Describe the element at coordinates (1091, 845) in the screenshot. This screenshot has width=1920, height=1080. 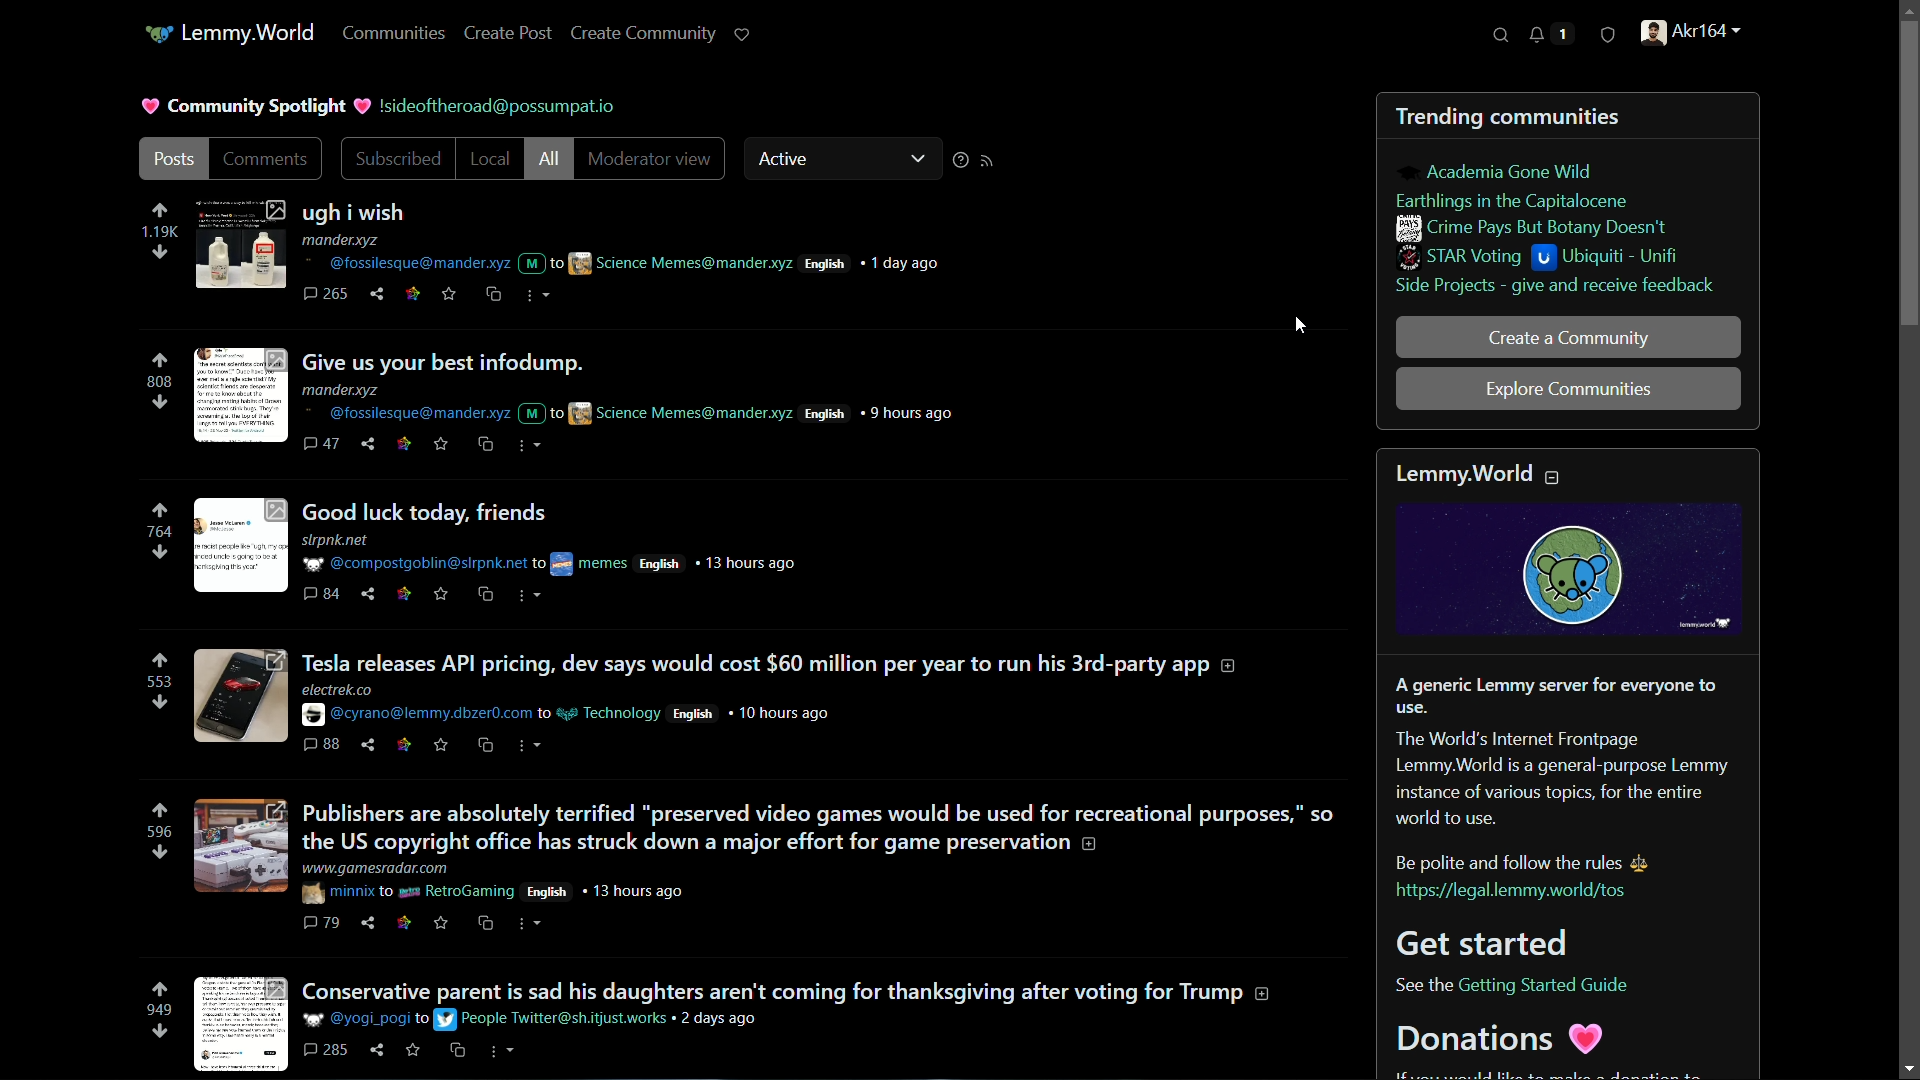
I see `more information` at that location.